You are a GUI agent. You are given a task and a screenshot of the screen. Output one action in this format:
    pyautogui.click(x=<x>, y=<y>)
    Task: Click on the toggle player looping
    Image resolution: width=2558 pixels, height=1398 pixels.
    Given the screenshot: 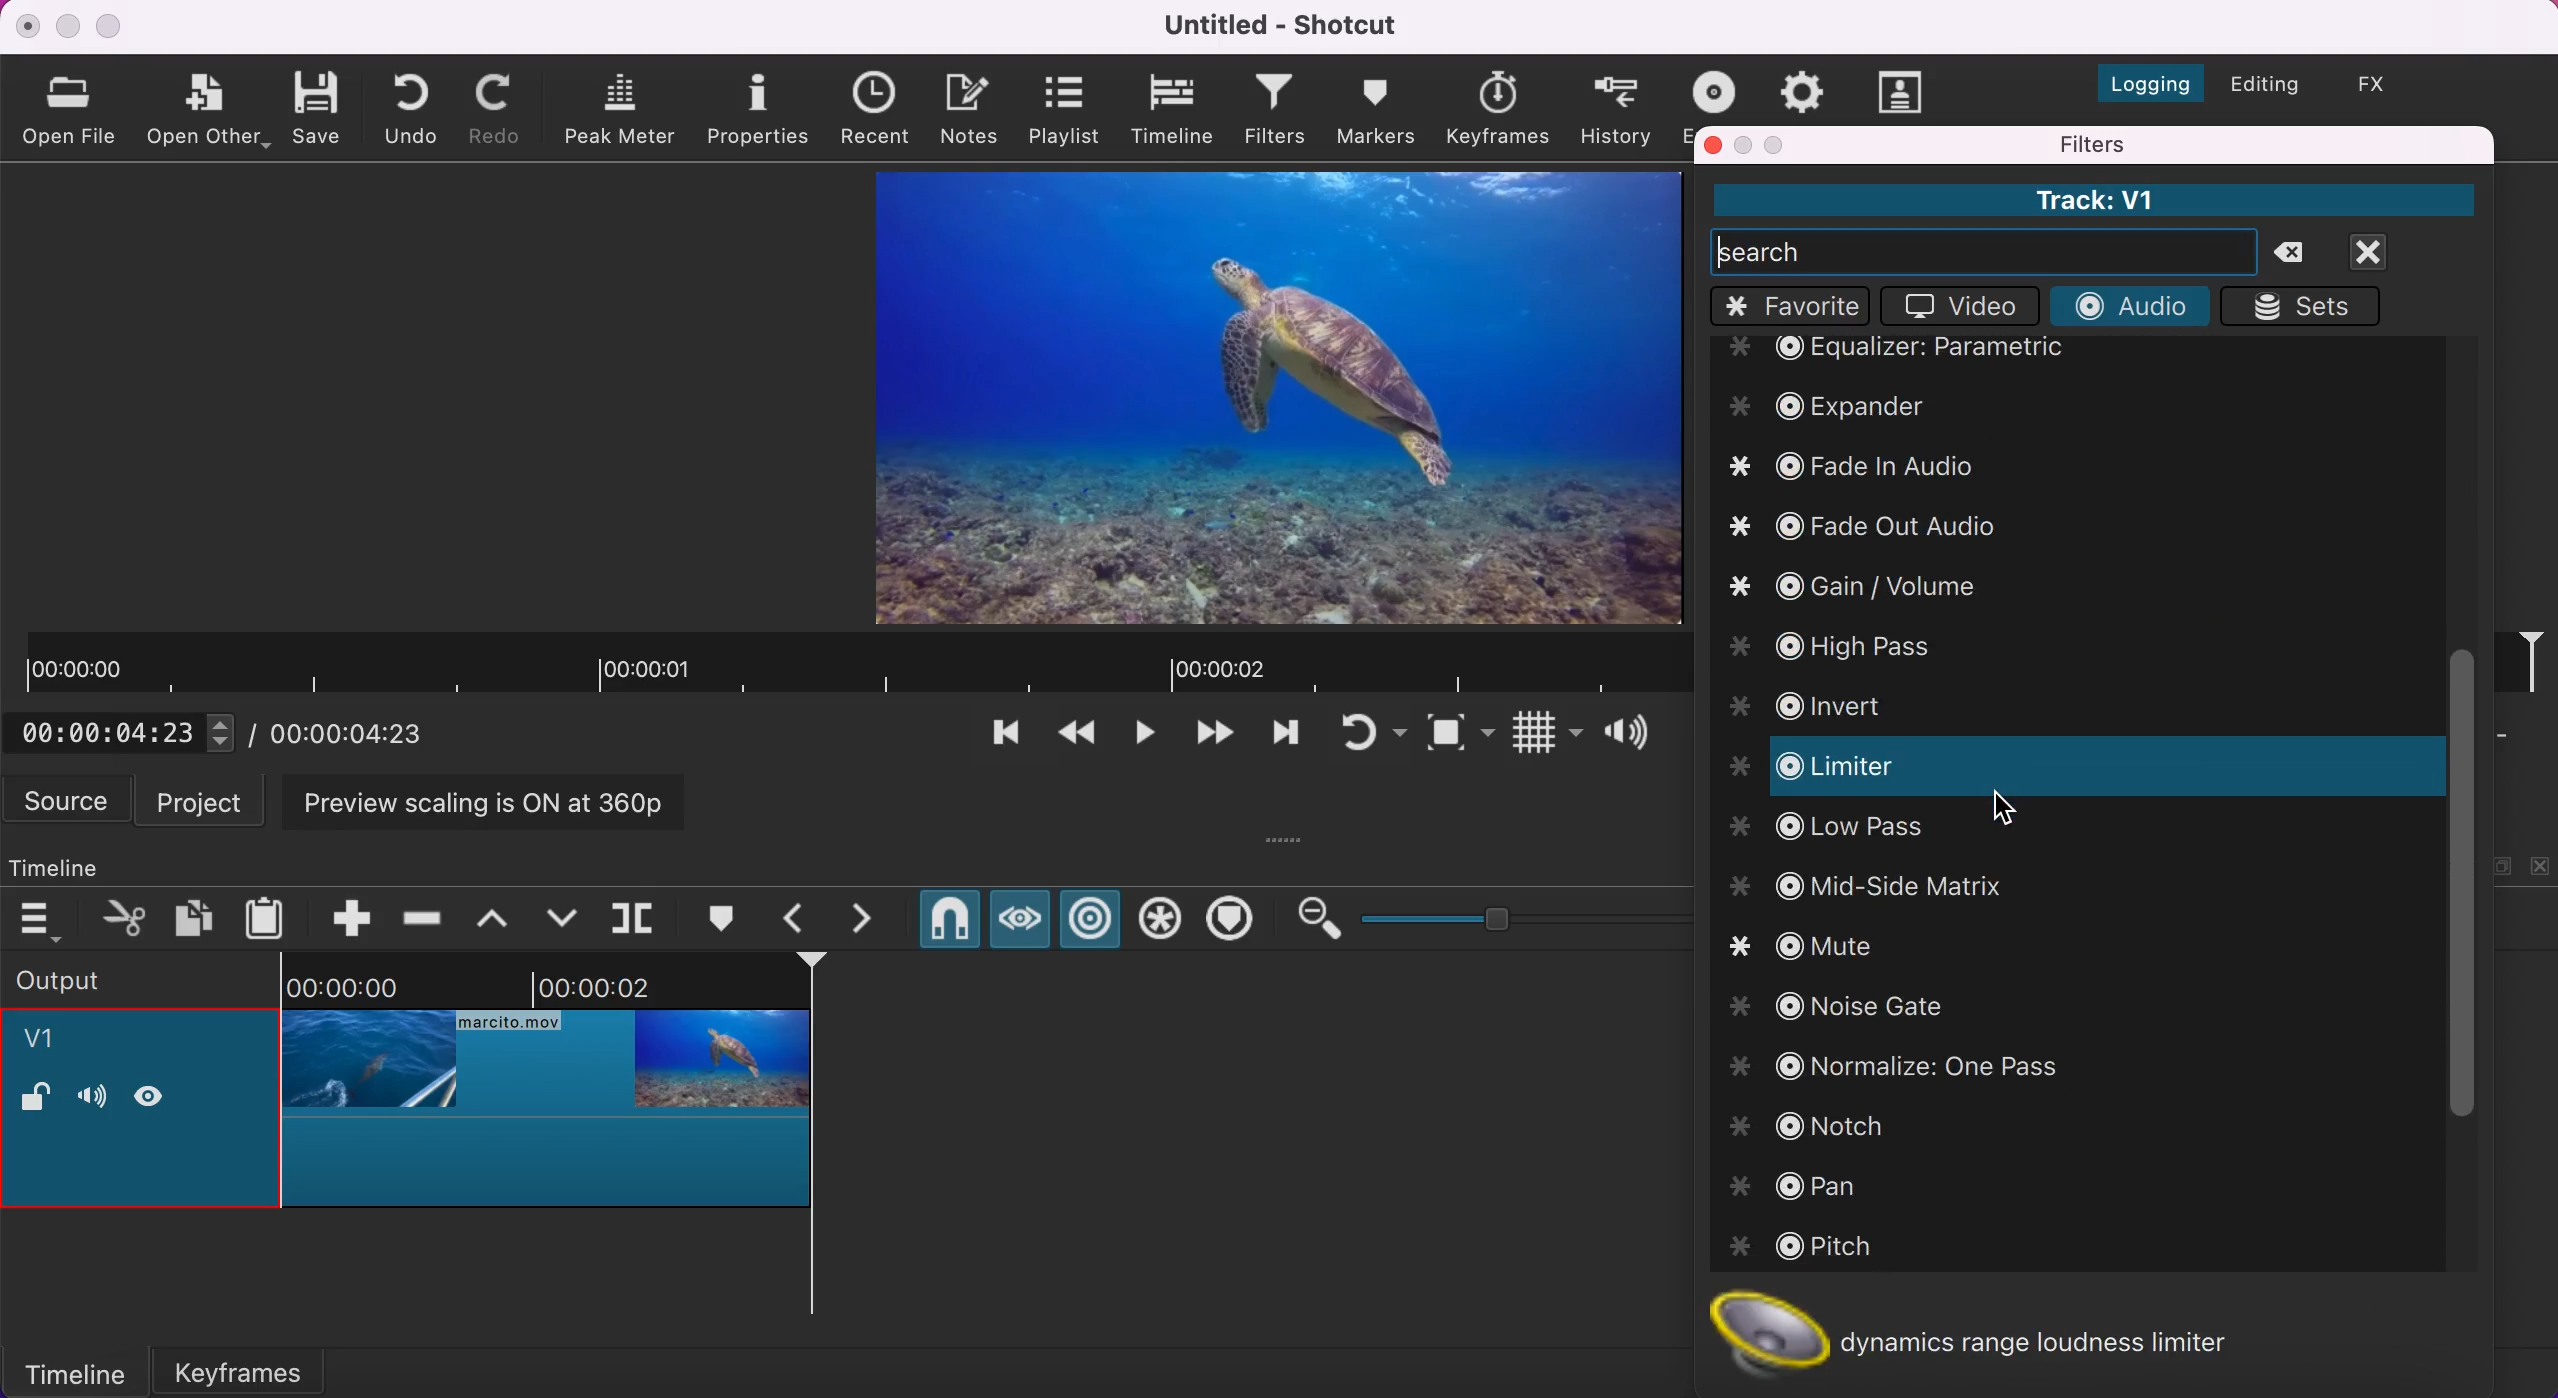 What is the action you would take?
    pyautogui.click(x=1370, y=736)
    